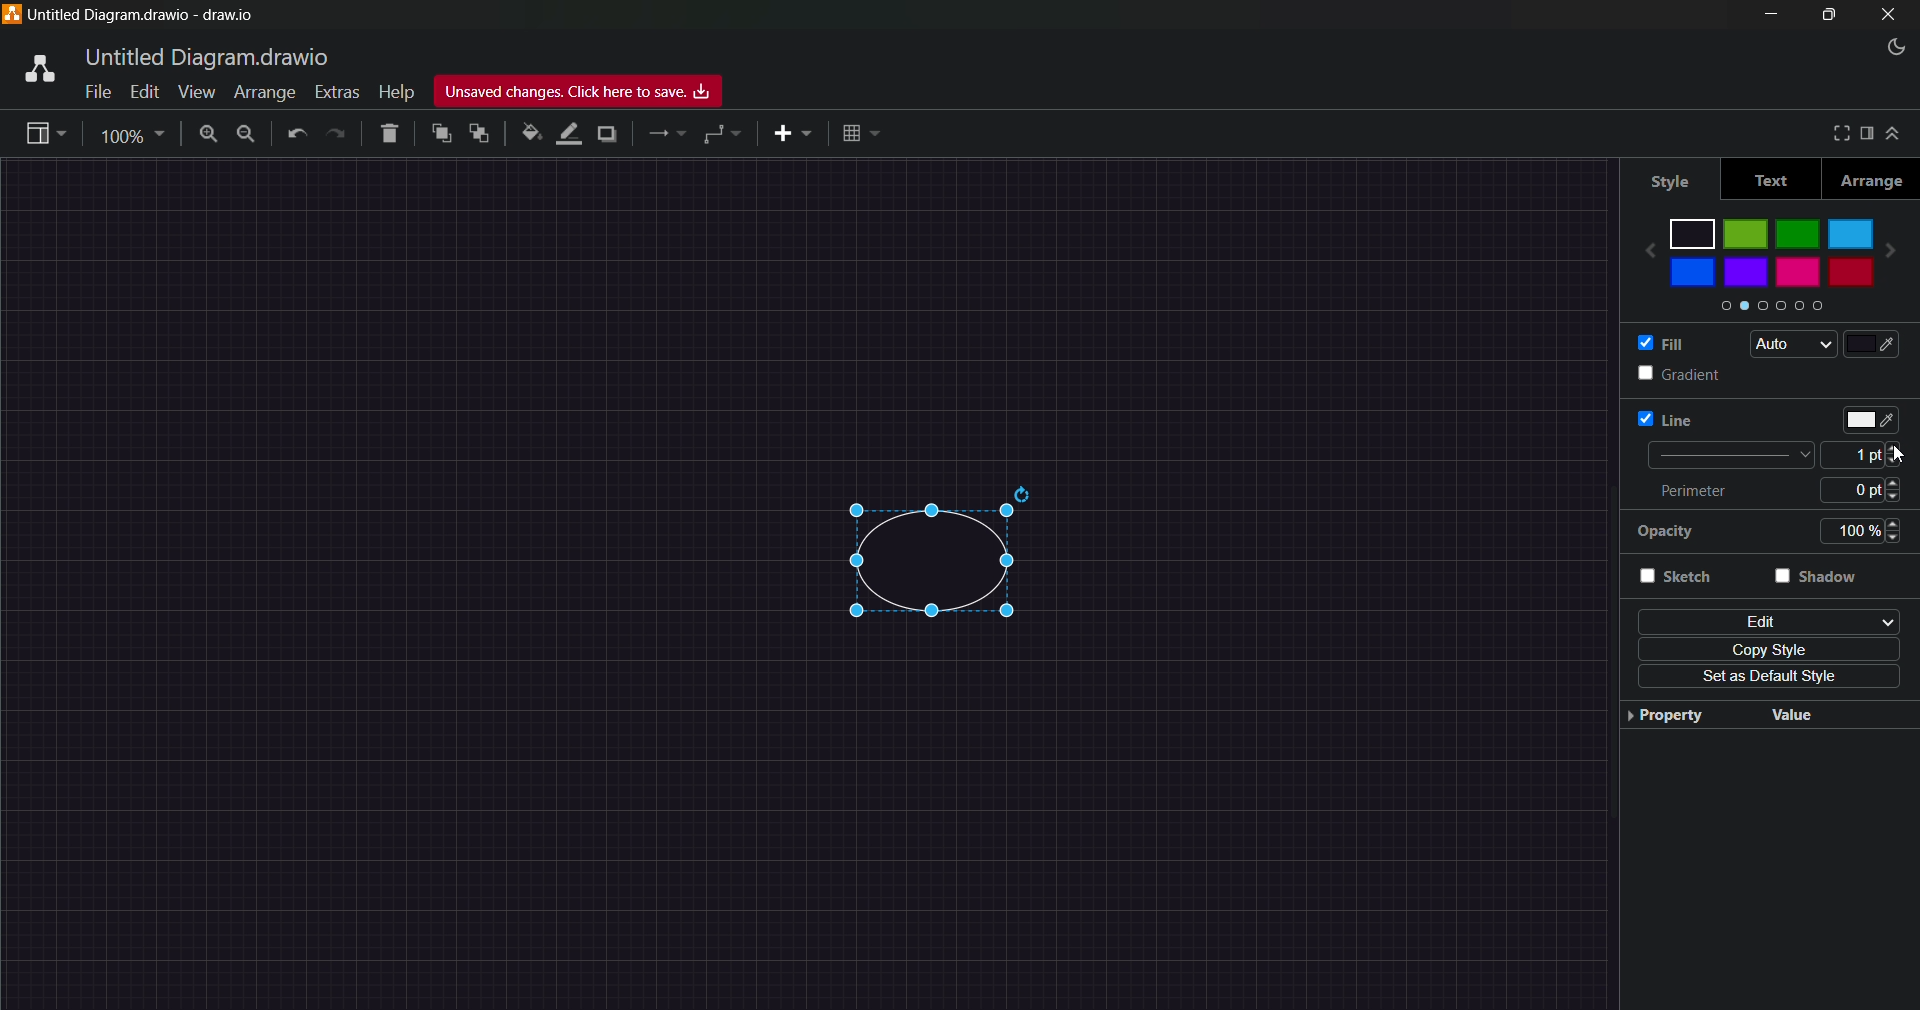 The height and width of the screenshot is (1010, 1920). I want to click on help, so click(397, 93).